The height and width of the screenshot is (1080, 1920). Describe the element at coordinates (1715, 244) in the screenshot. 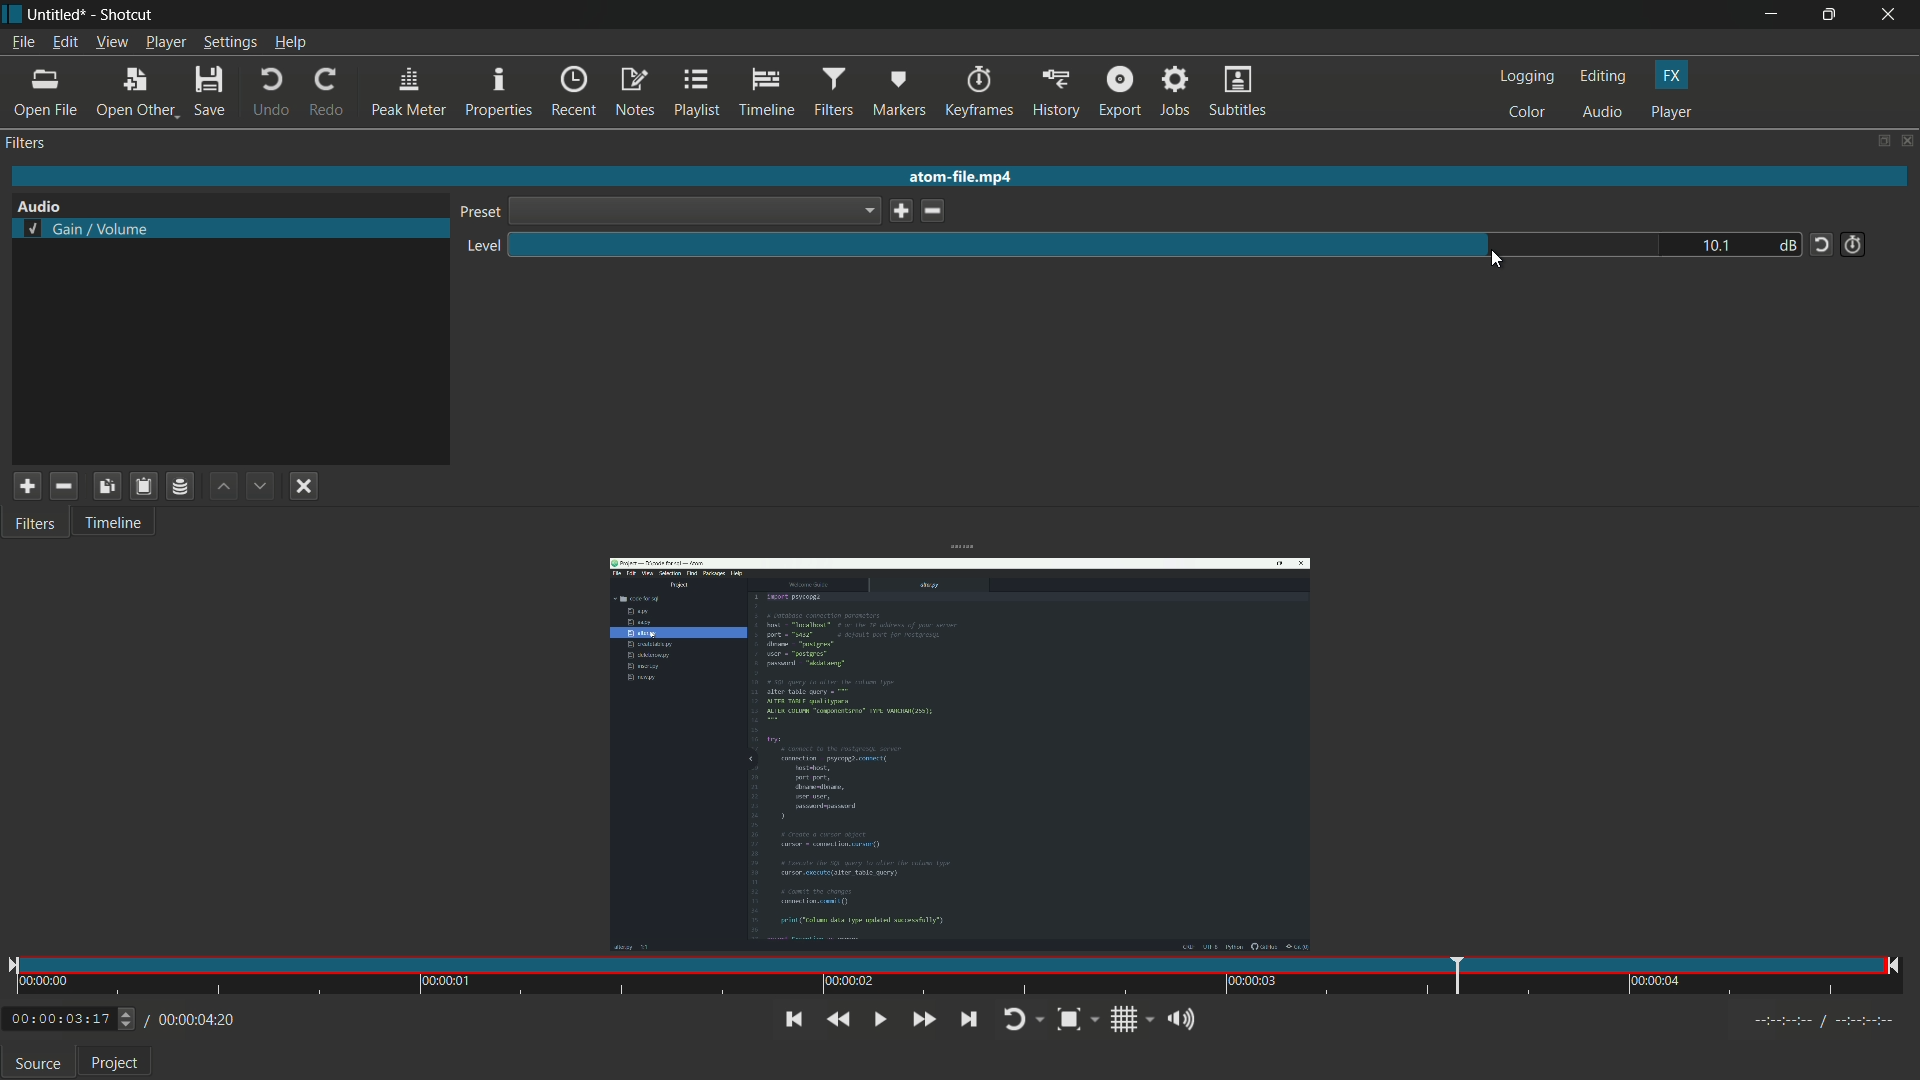

I see `10.1` at that location.